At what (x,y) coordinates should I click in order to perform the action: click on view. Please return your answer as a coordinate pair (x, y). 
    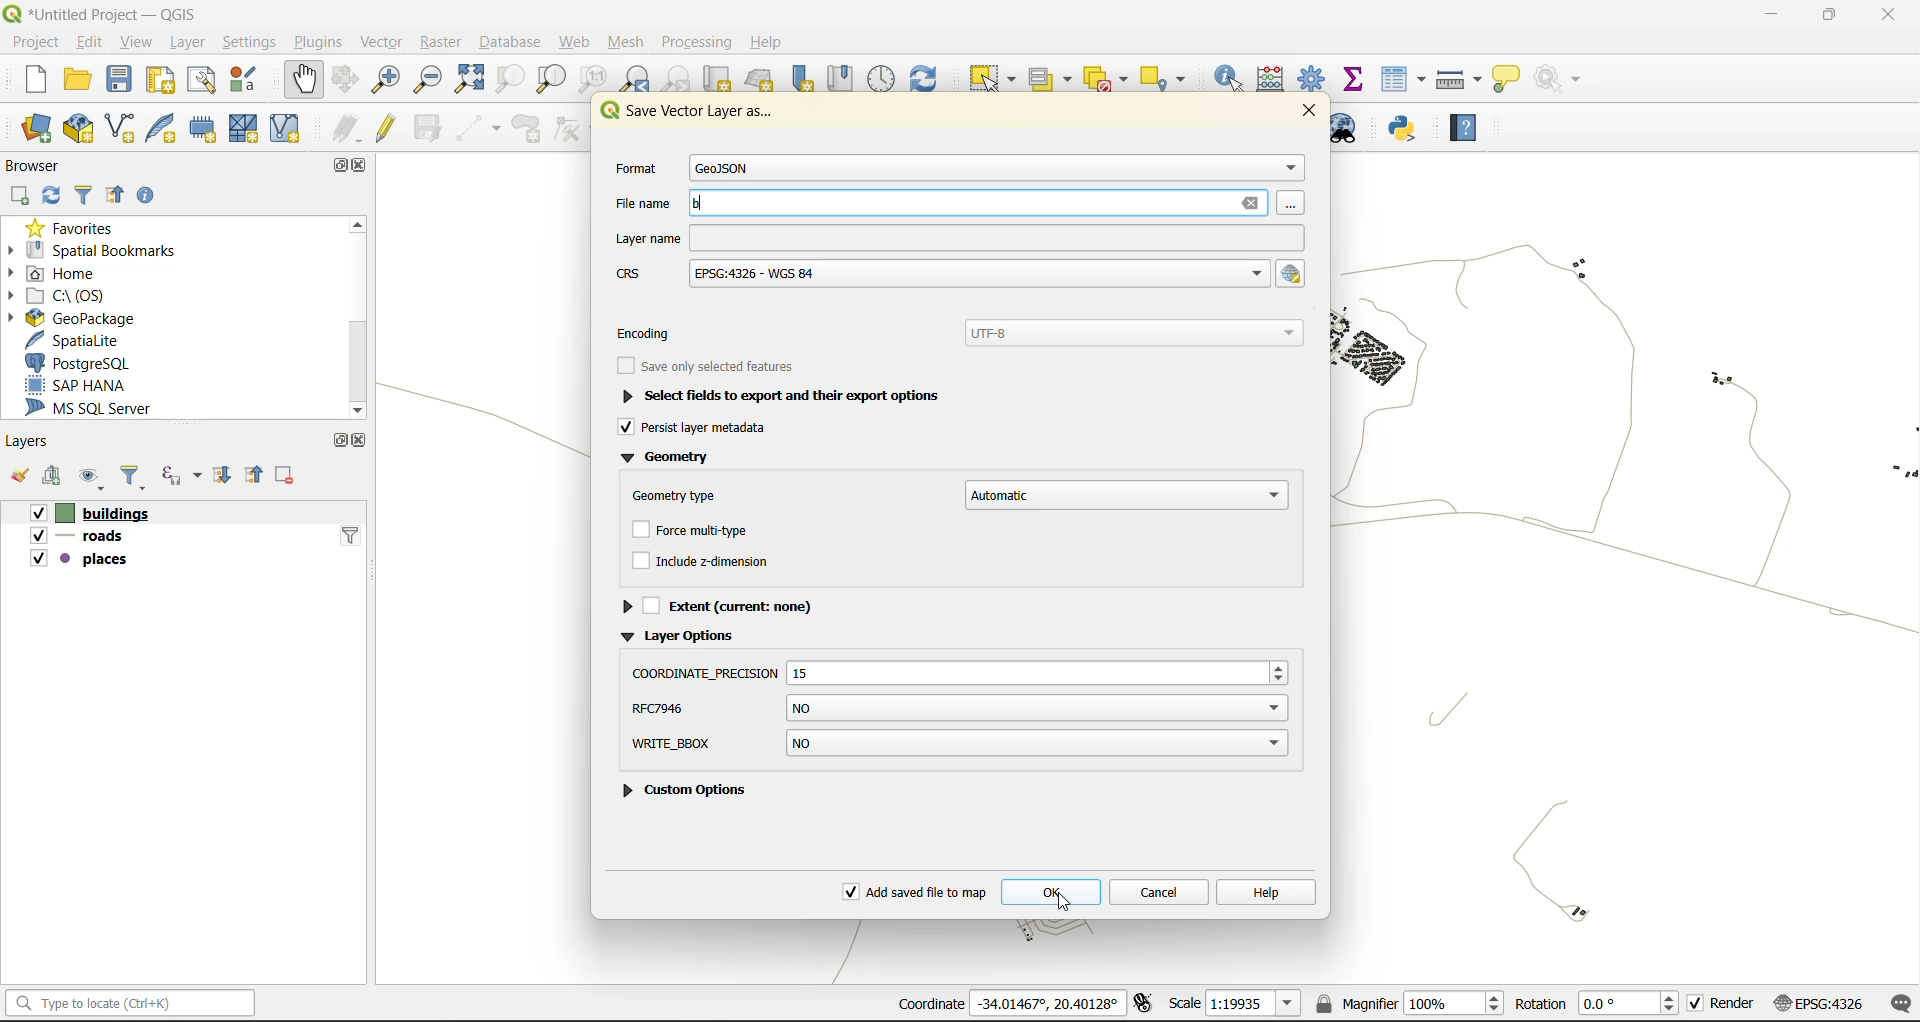
    Looking at the image, I should click on (136, 44).